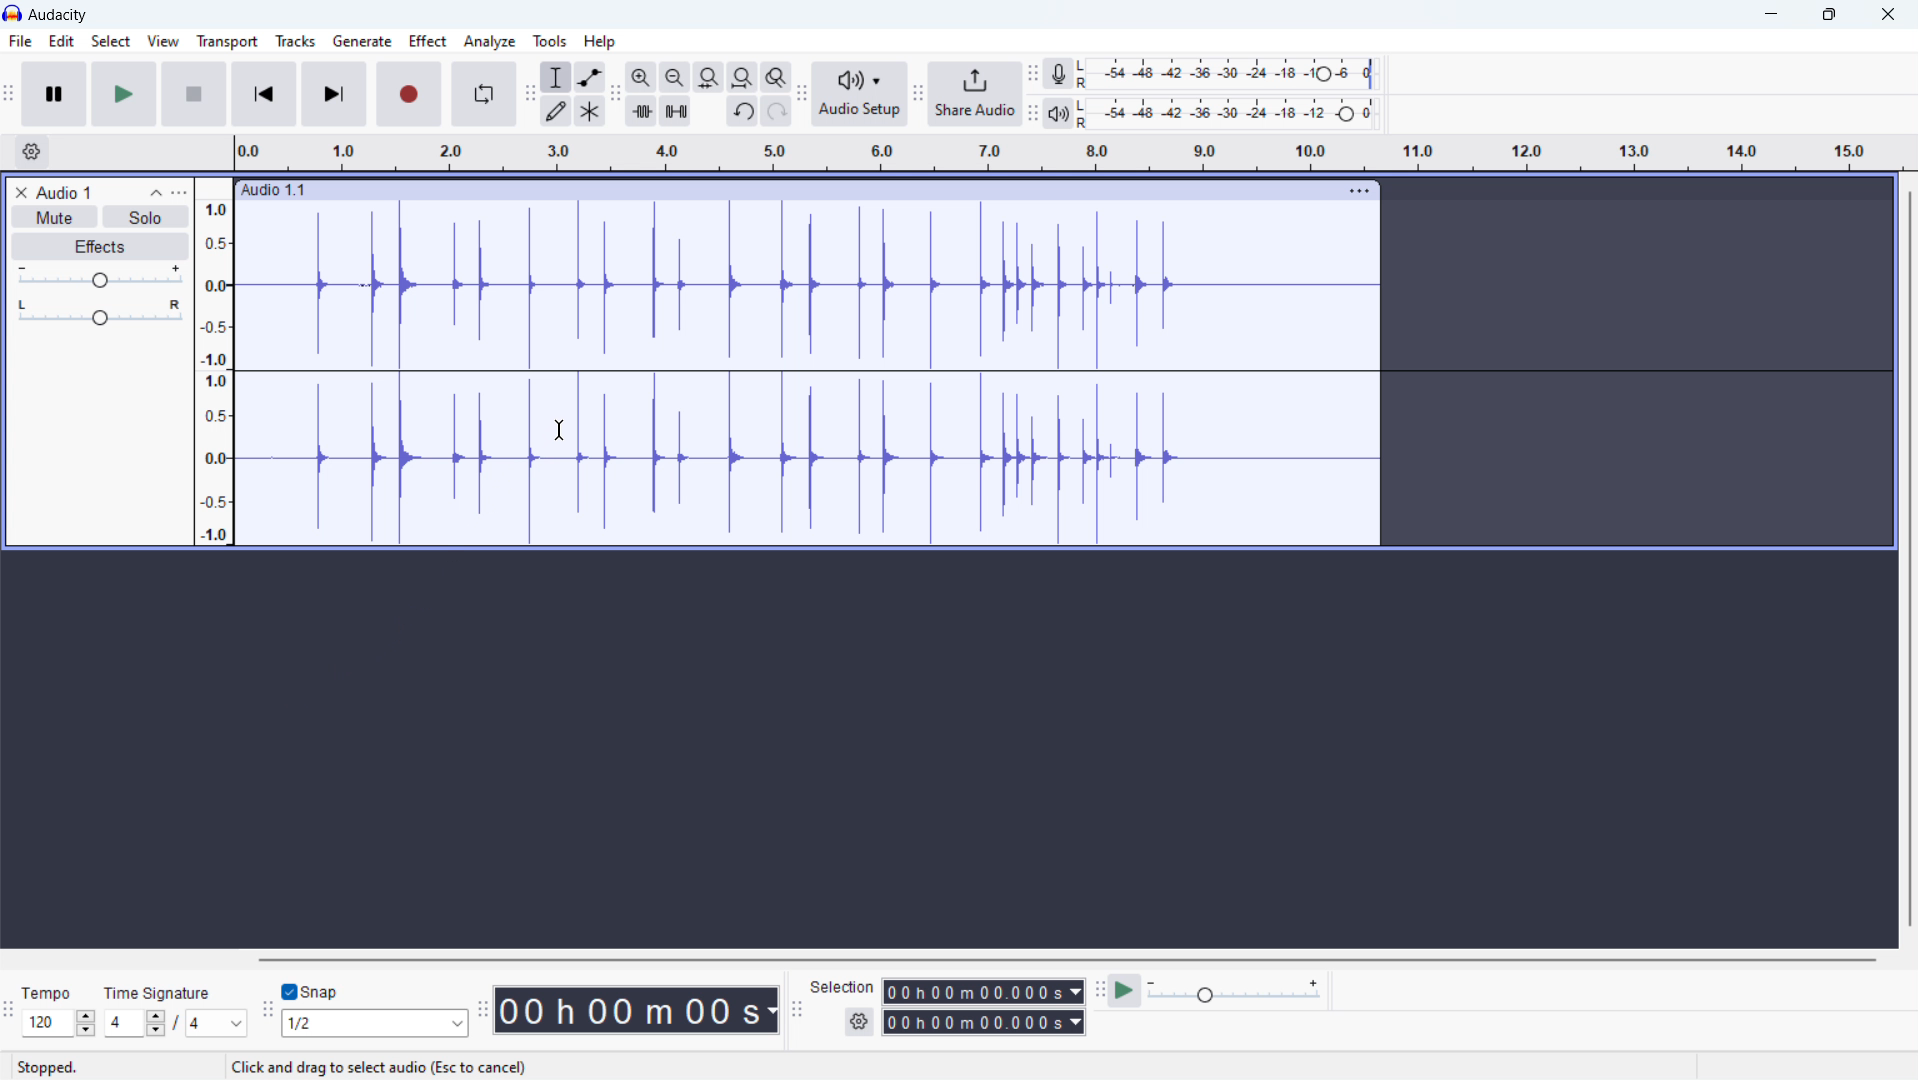 The width and height of the screenshot is (1918, 1080). Describe the element at coordinates (861, 93) in the screenshot. I see `audio setup` at that location.